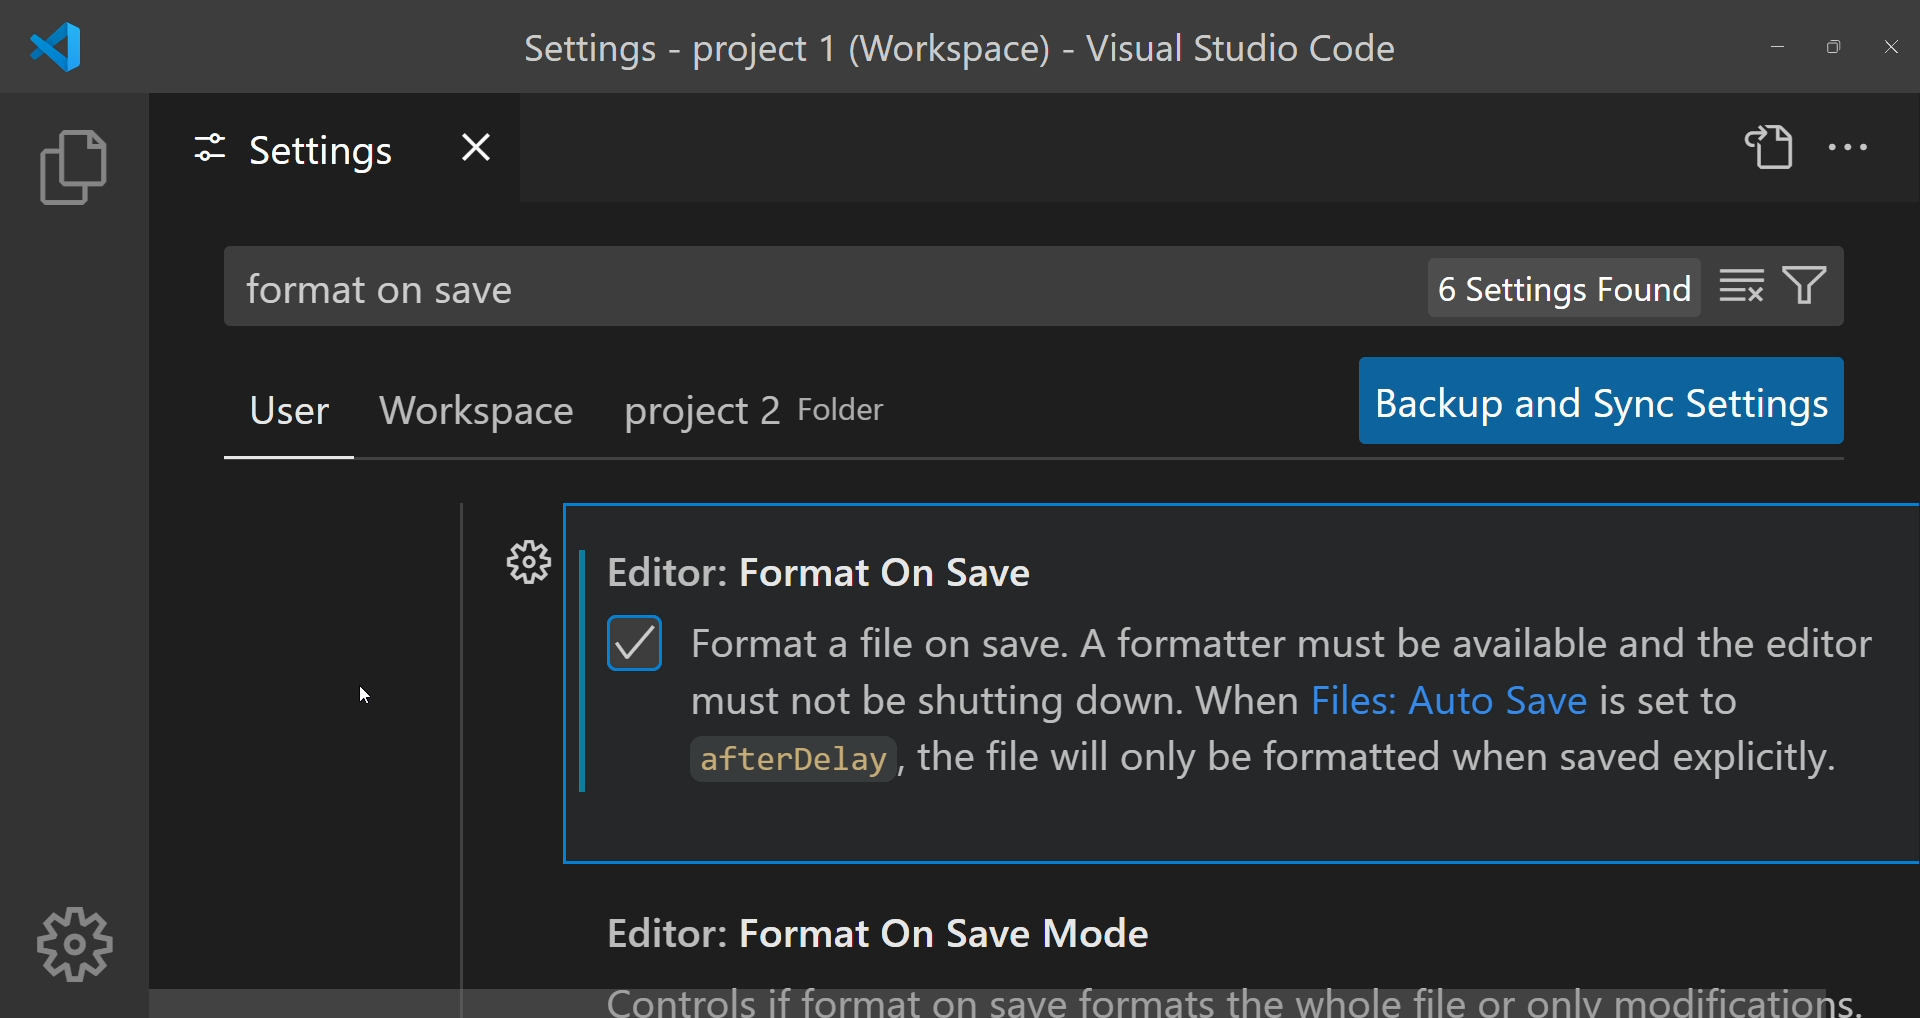  What do you see at coordinates (1288, 642) in the screenshot?
I see `Format a file on save. A formatter must be available and the editor` at bounding box center [1288, 642].